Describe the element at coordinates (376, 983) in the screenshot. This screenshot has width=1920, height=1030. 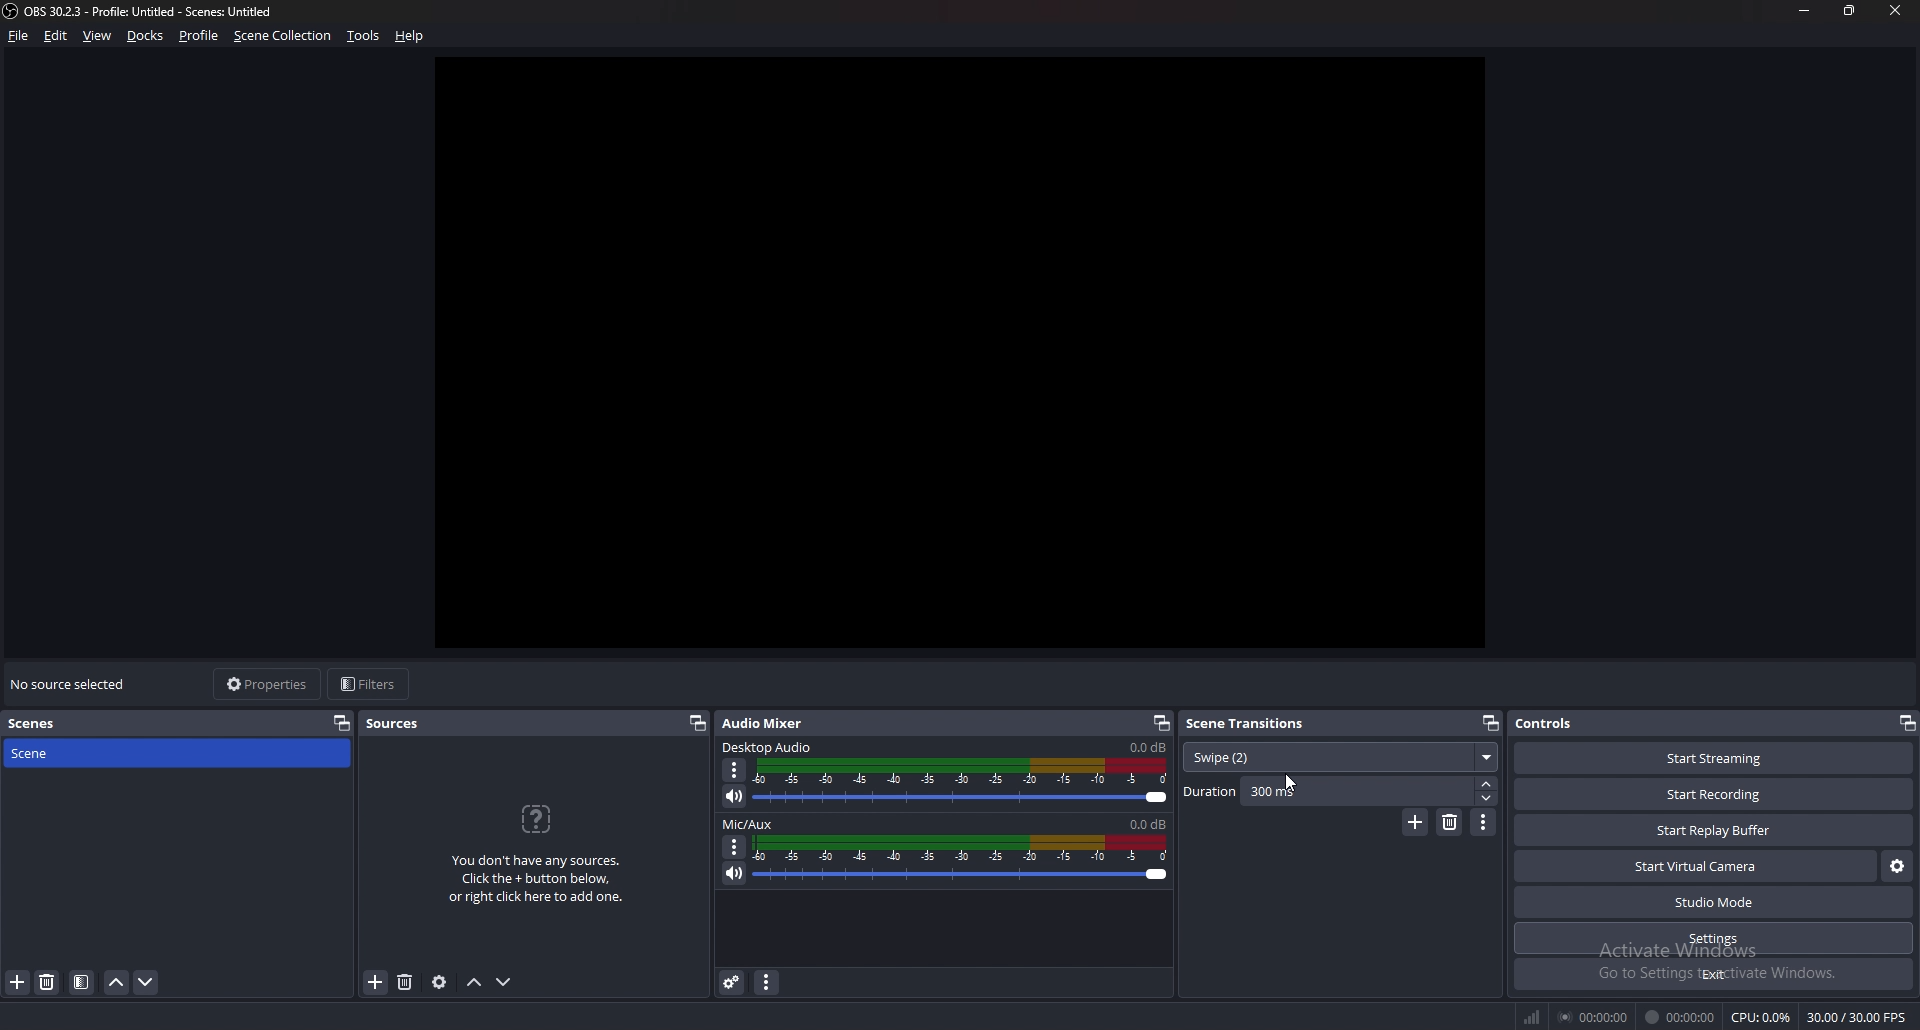
I see `add source` at that location.